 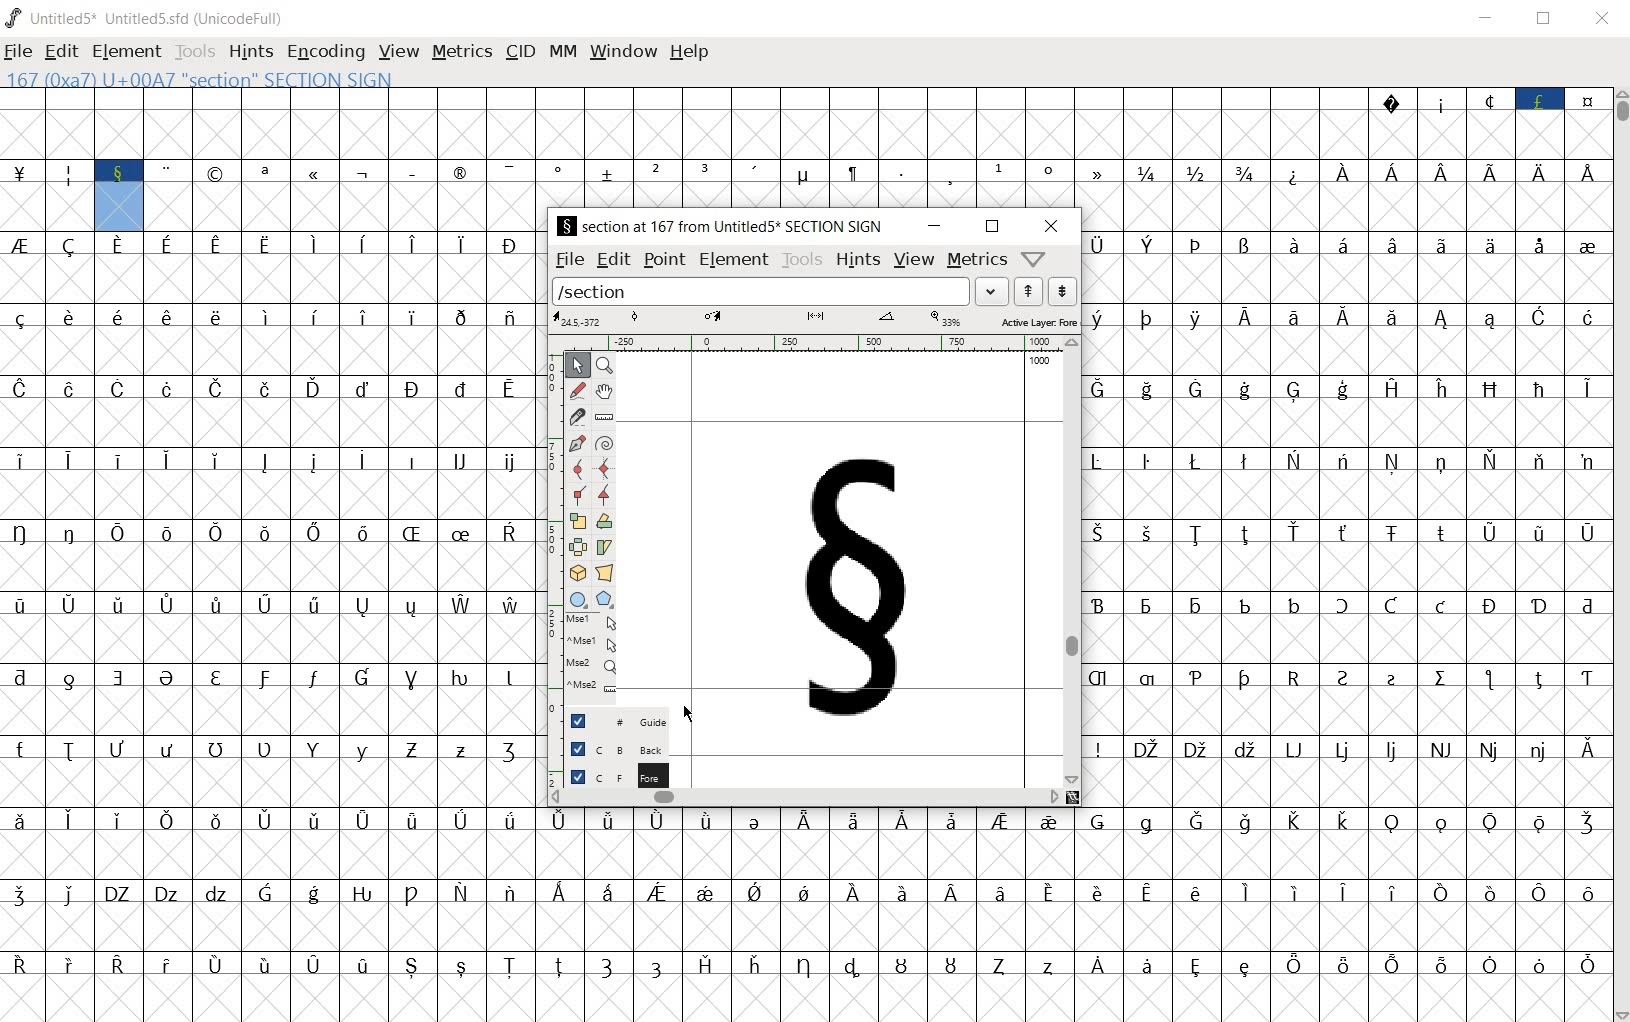 I want to click on empty cells, so click(x=1345, y=783).